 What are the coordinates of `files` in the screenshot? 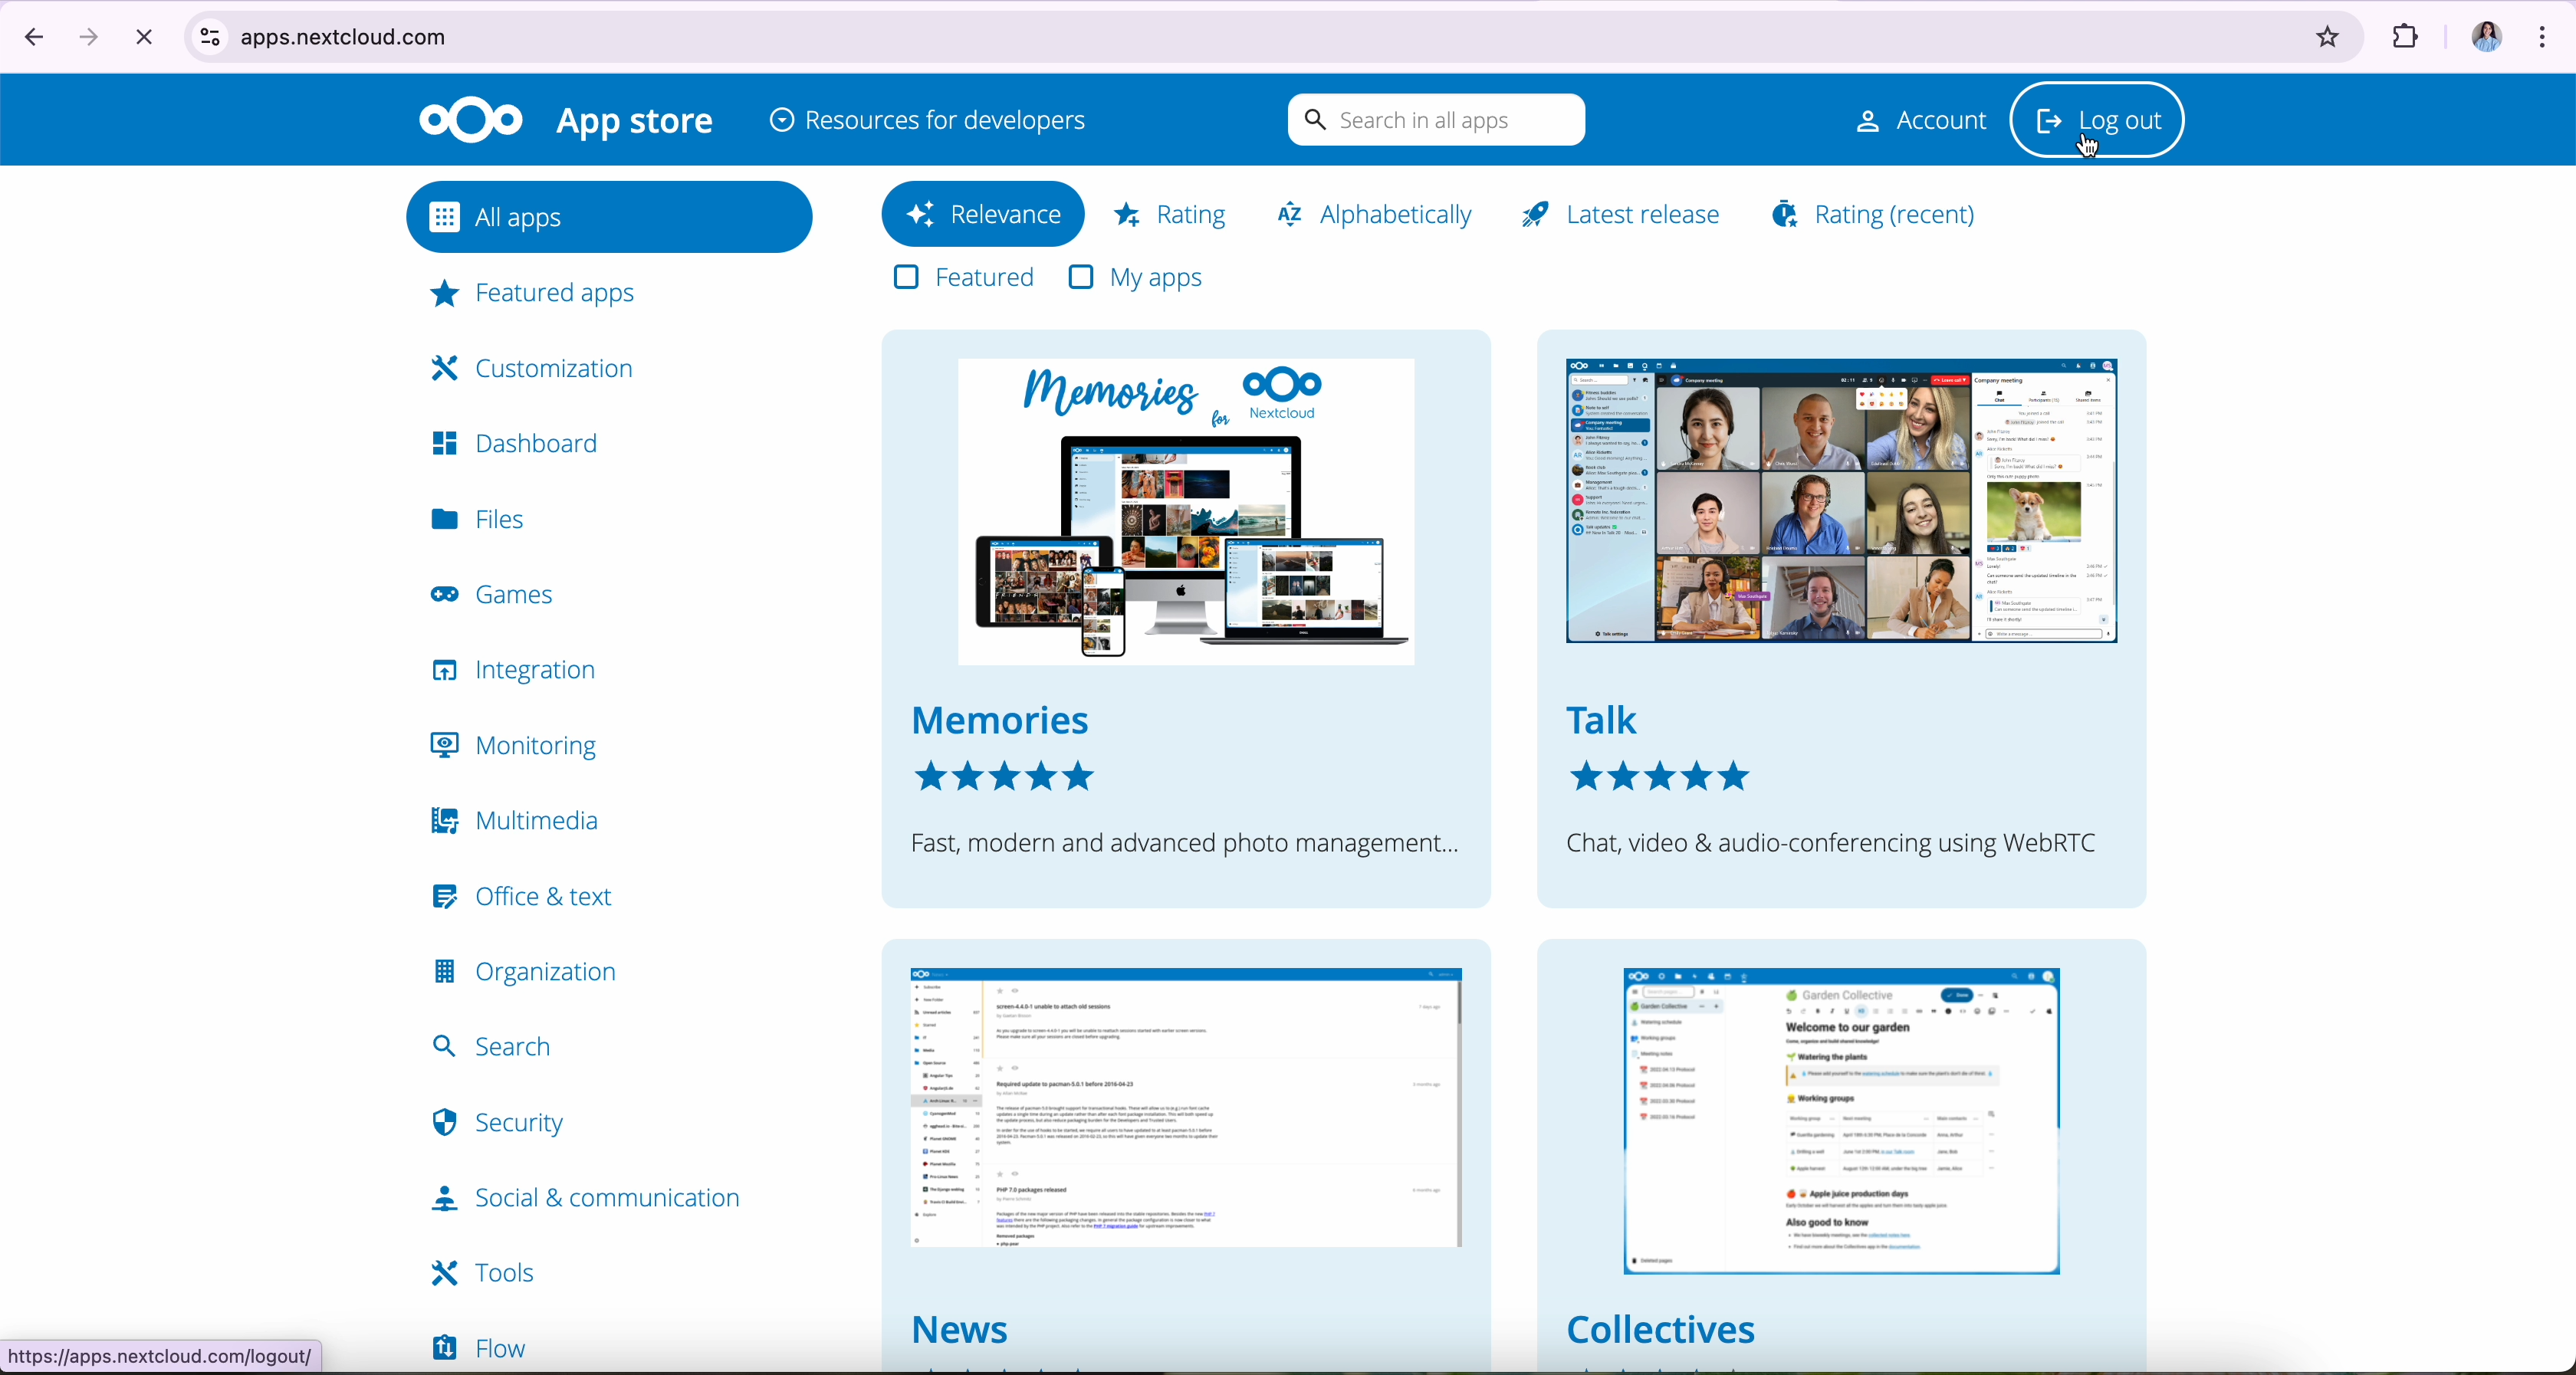 It's located at (473, 517).